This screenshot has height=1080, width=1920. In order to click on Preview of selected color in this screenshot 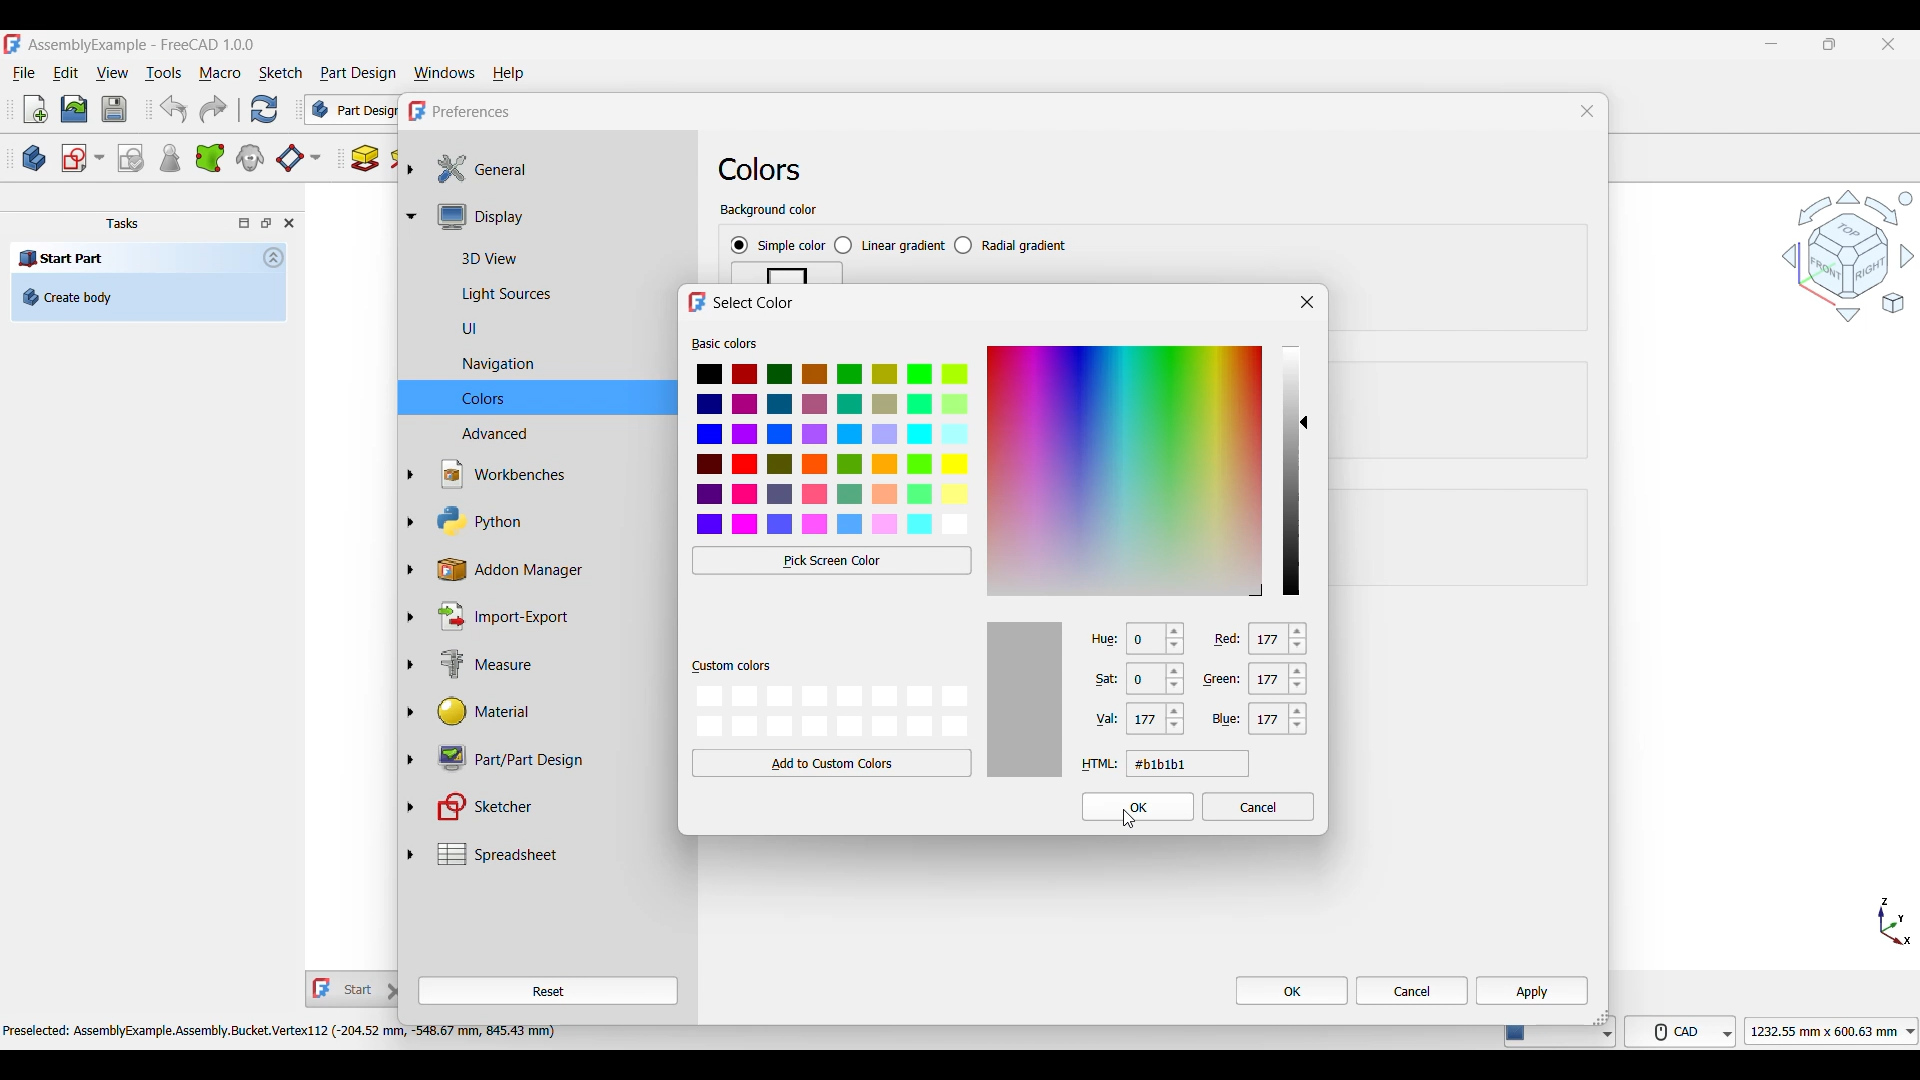, I will do `click(1025, 699)`.